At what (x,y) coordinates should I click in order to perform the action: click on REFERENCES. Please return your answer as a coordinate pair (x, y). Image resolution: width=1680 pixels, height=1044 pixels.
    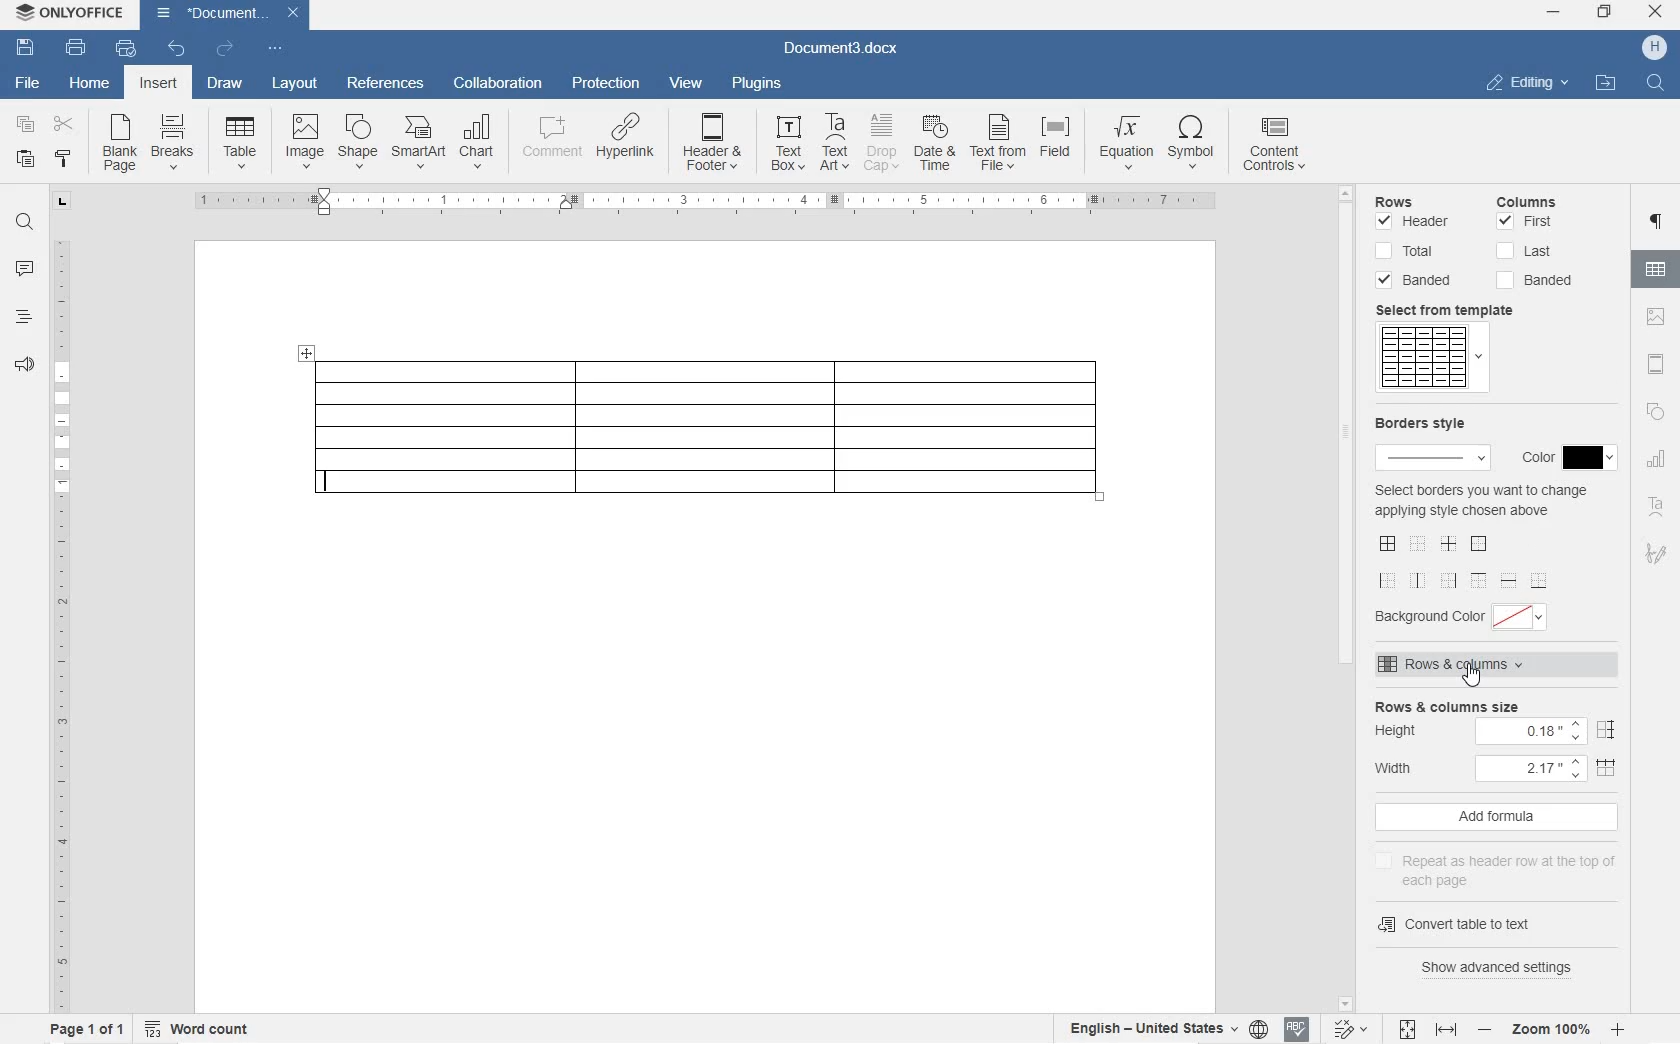
    Looking at the image, I should click on (386, 85).